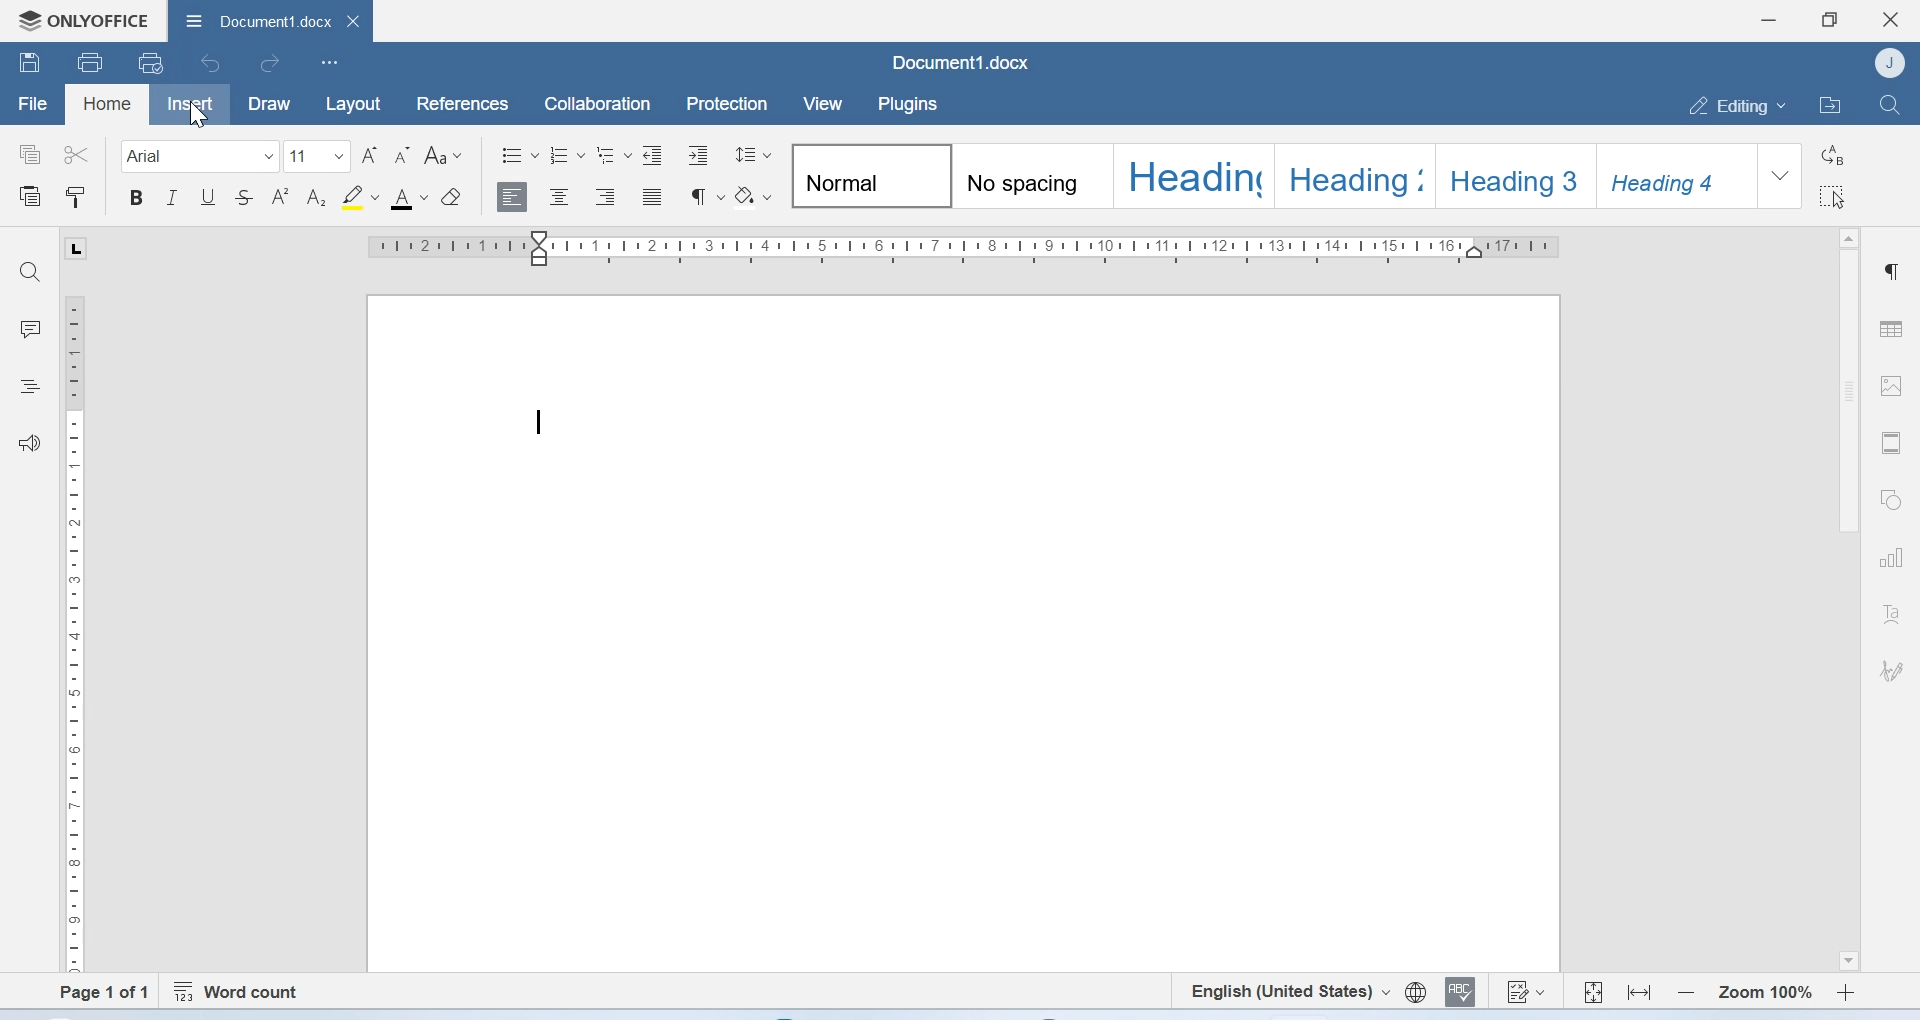  What do you see at coordinates (1890, 64) in the screenshot?
I see `Account` at bounding box center [1890, 64].